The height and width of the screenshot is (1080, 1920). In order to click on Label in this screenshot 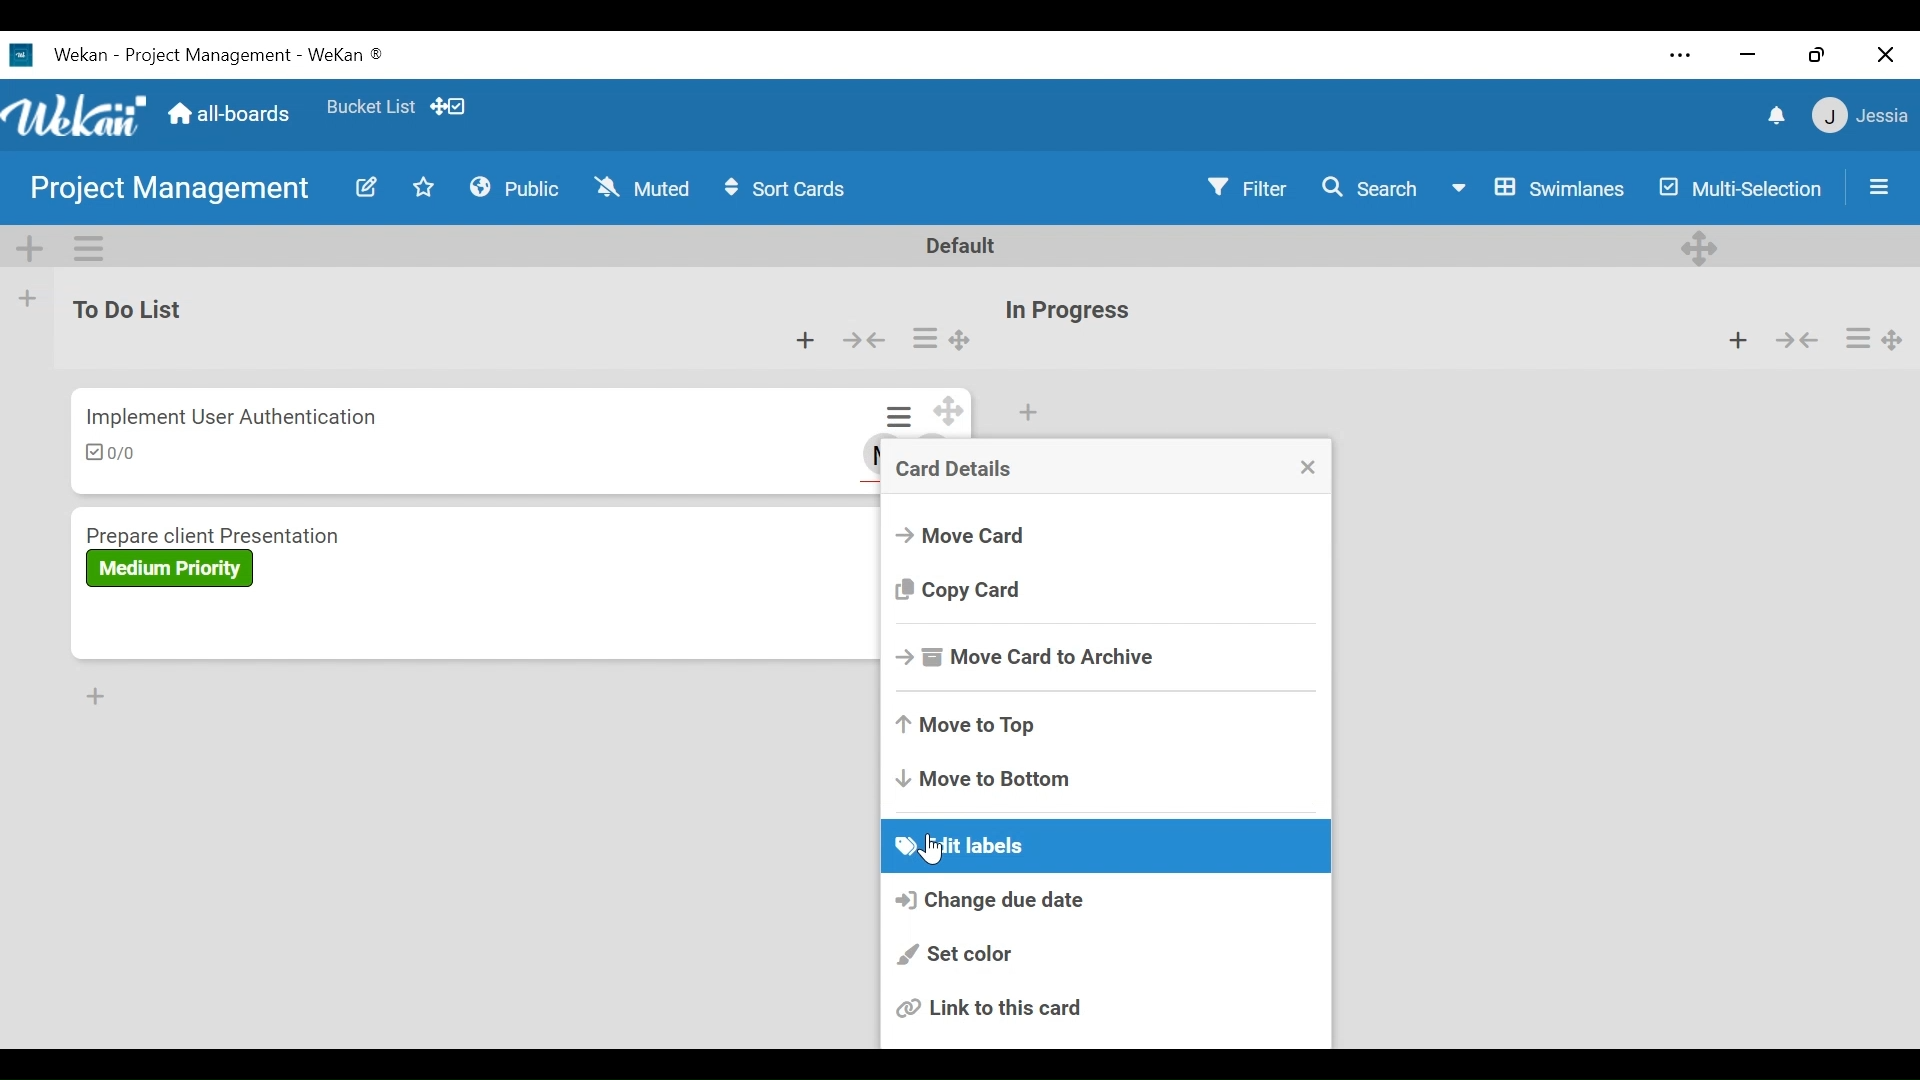, I will do `click(170, 568)`.